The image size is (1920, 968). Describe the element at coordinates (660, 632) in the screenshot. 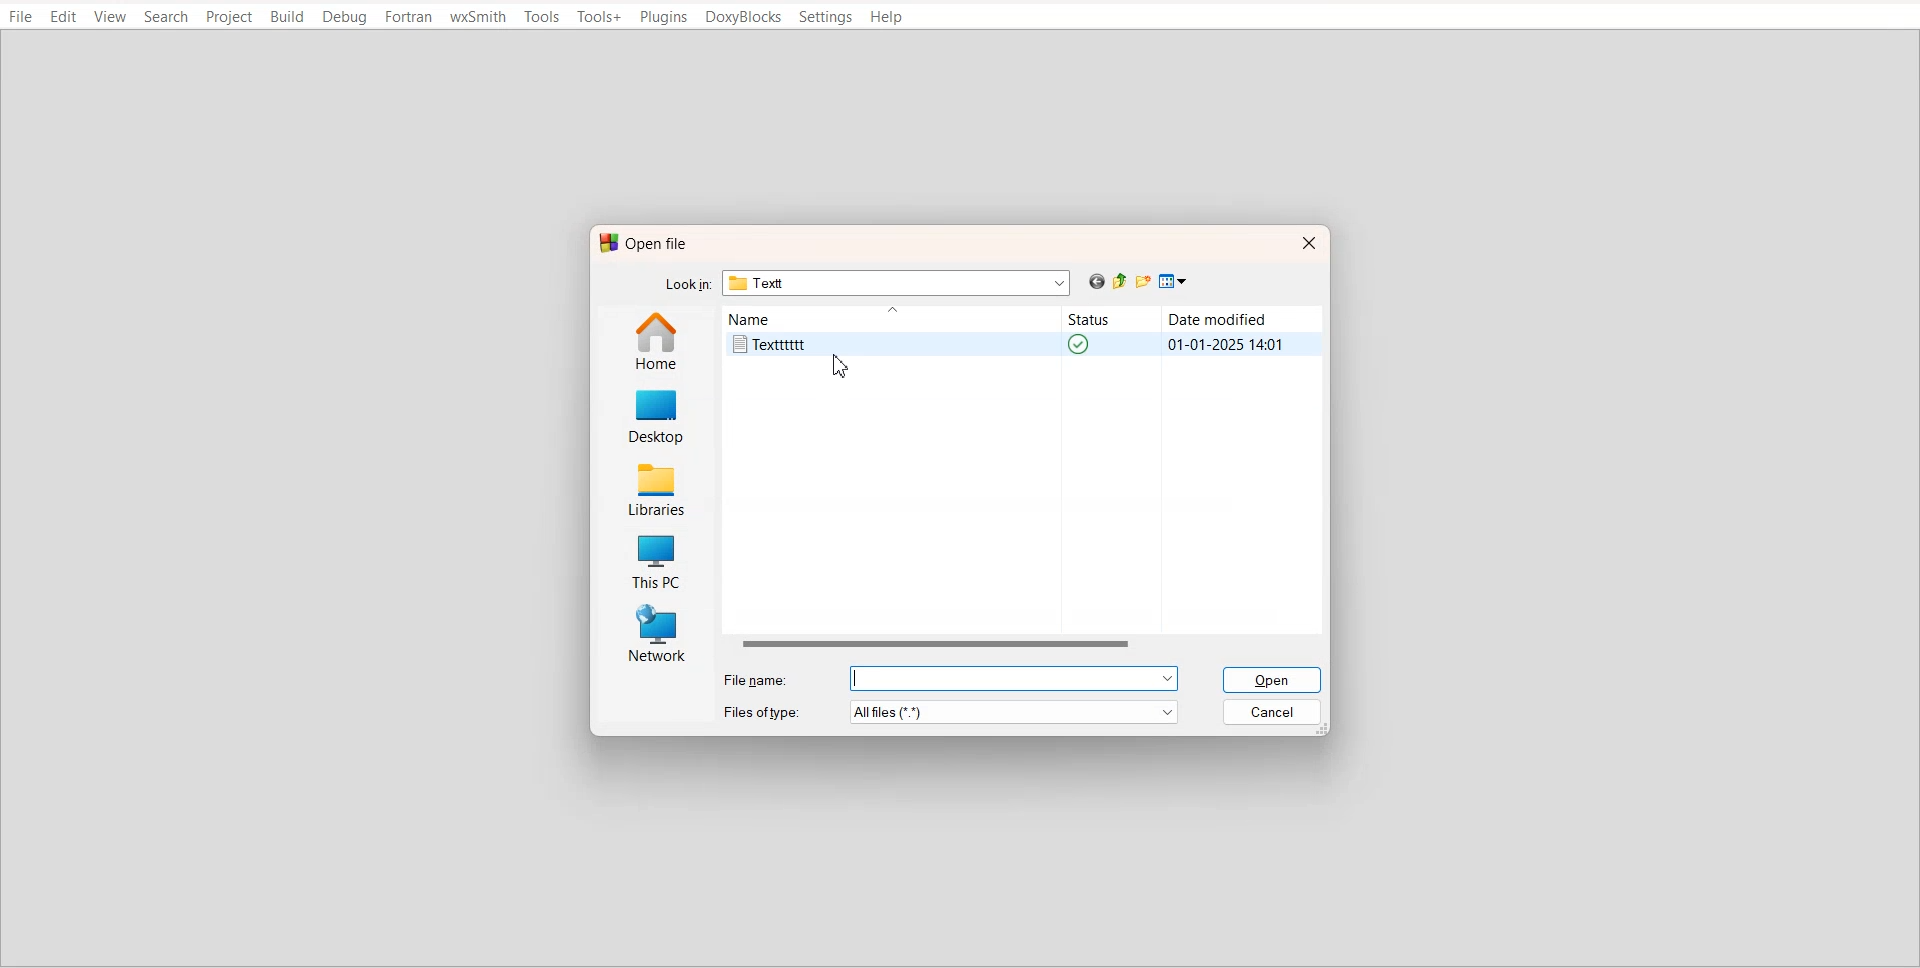

I see `Network` at that location.